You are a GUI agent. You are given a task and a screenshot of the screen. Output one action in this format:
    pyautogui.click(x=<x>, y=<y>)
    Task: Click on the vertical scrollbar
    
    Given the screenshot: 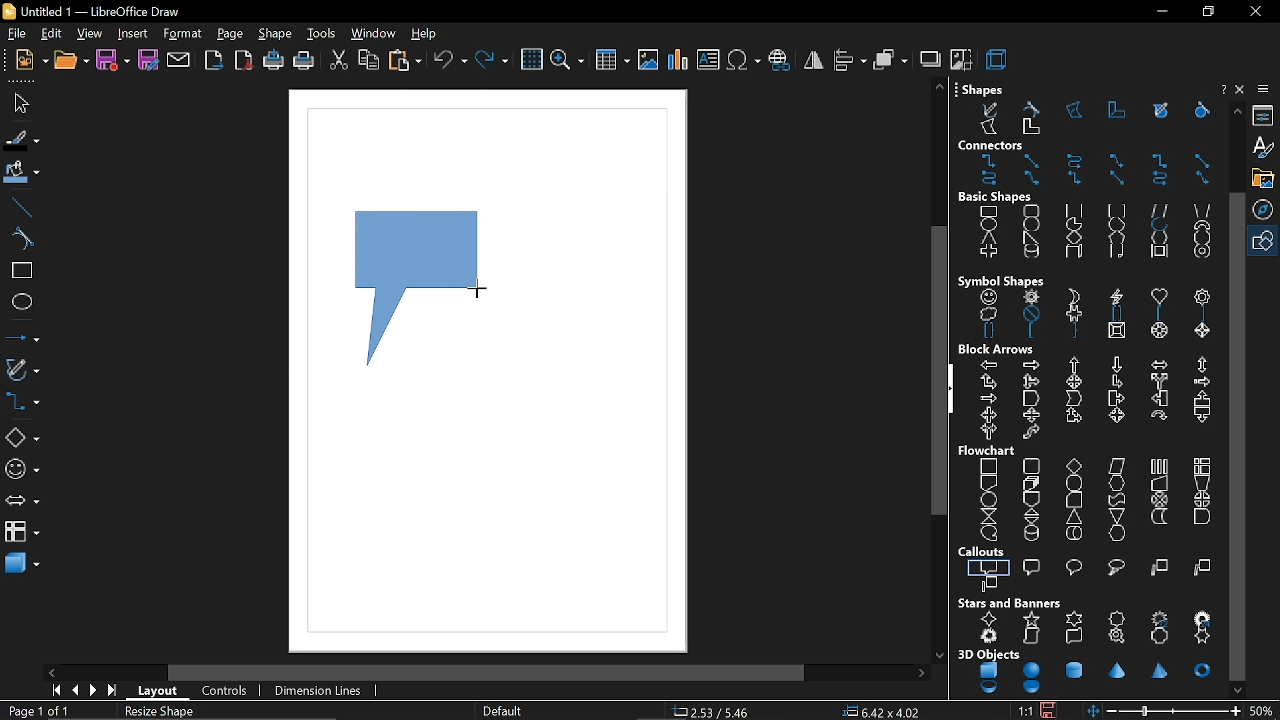 What is the action you would take?
    pyautogui.click(x=1236, y=437)
    